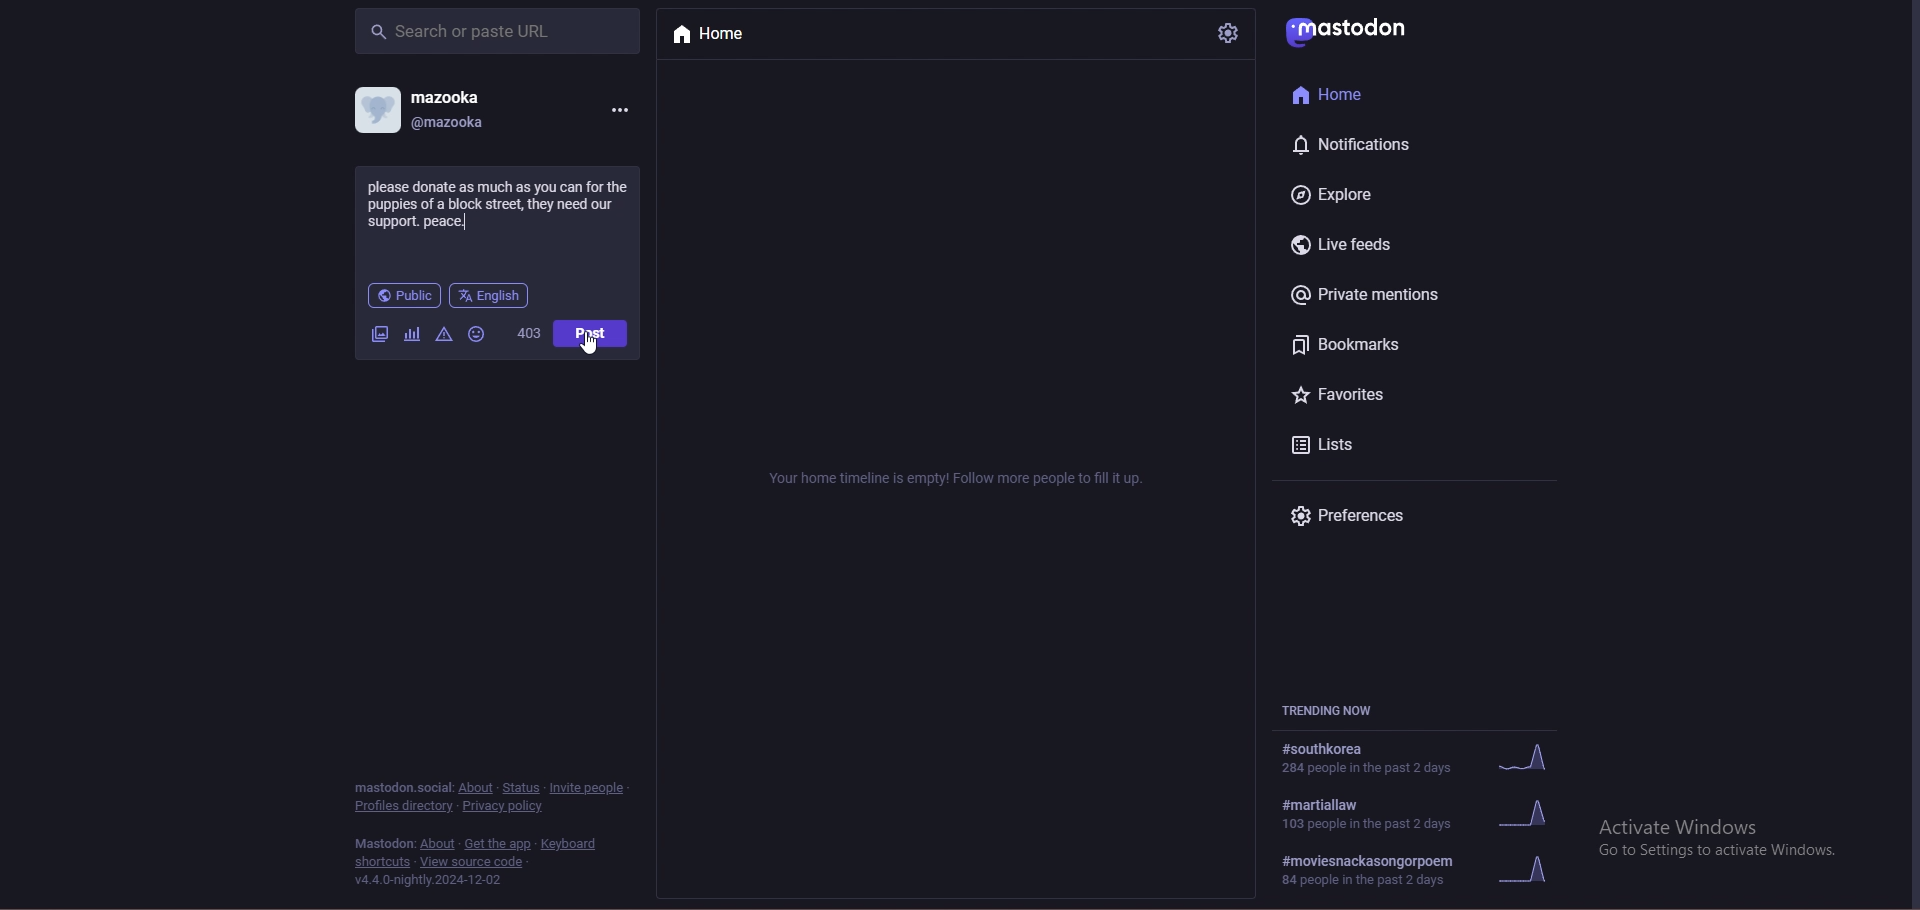  What do you see at coordinates (405, 297) in the screenshot?
I see `public` at bounding box center [405, 297].